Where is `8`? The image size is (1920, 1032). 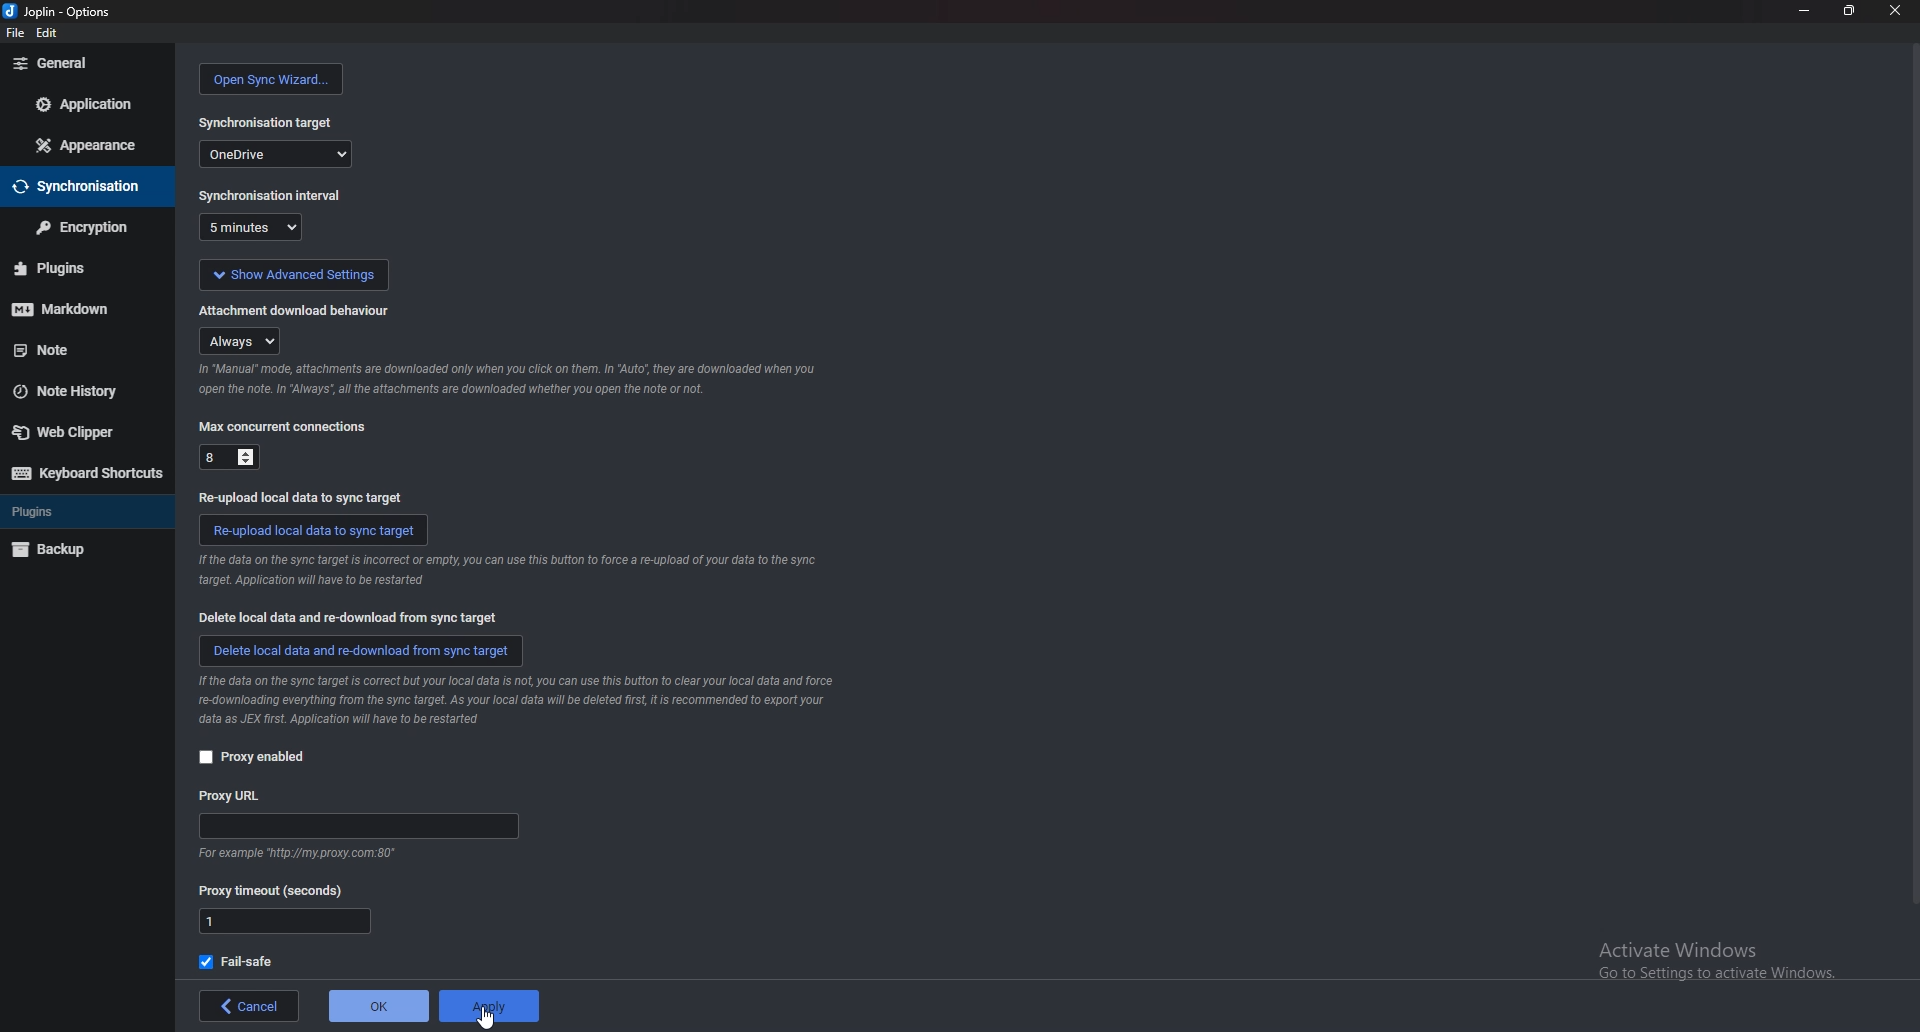 8 is located at coordinates (229, 455).